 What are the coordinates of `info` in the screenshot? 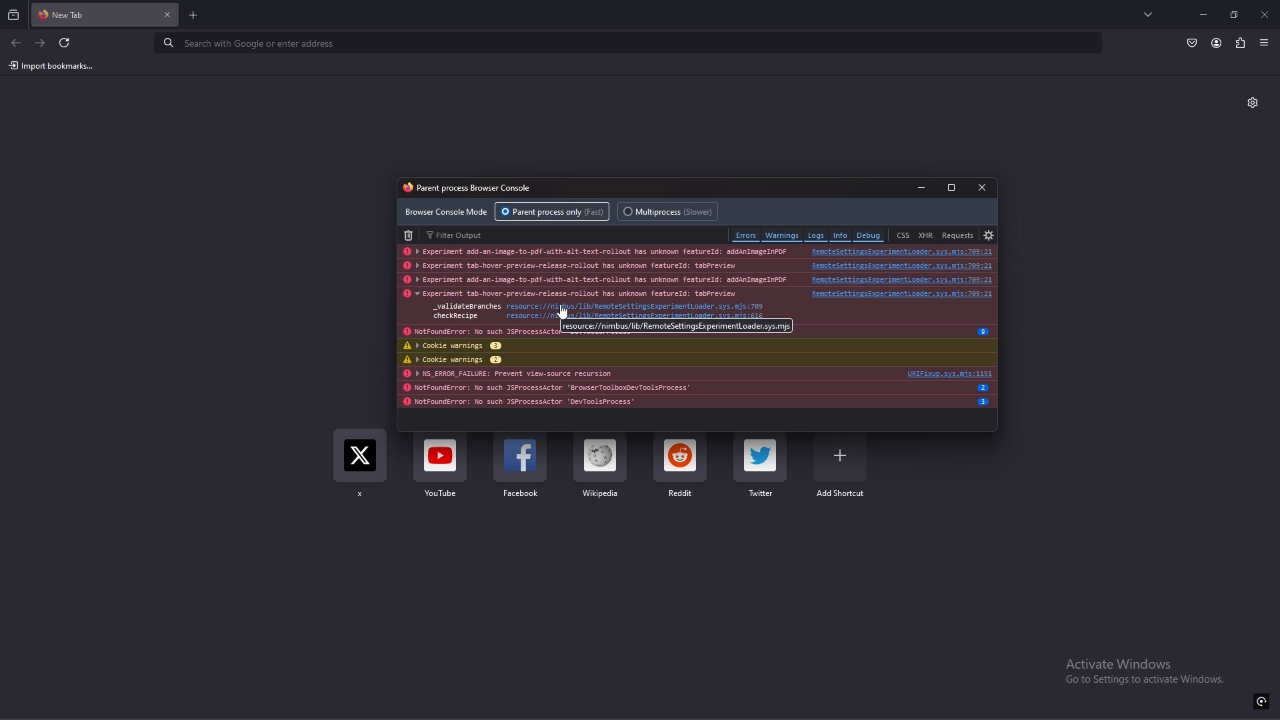 It's located at (982, 331).